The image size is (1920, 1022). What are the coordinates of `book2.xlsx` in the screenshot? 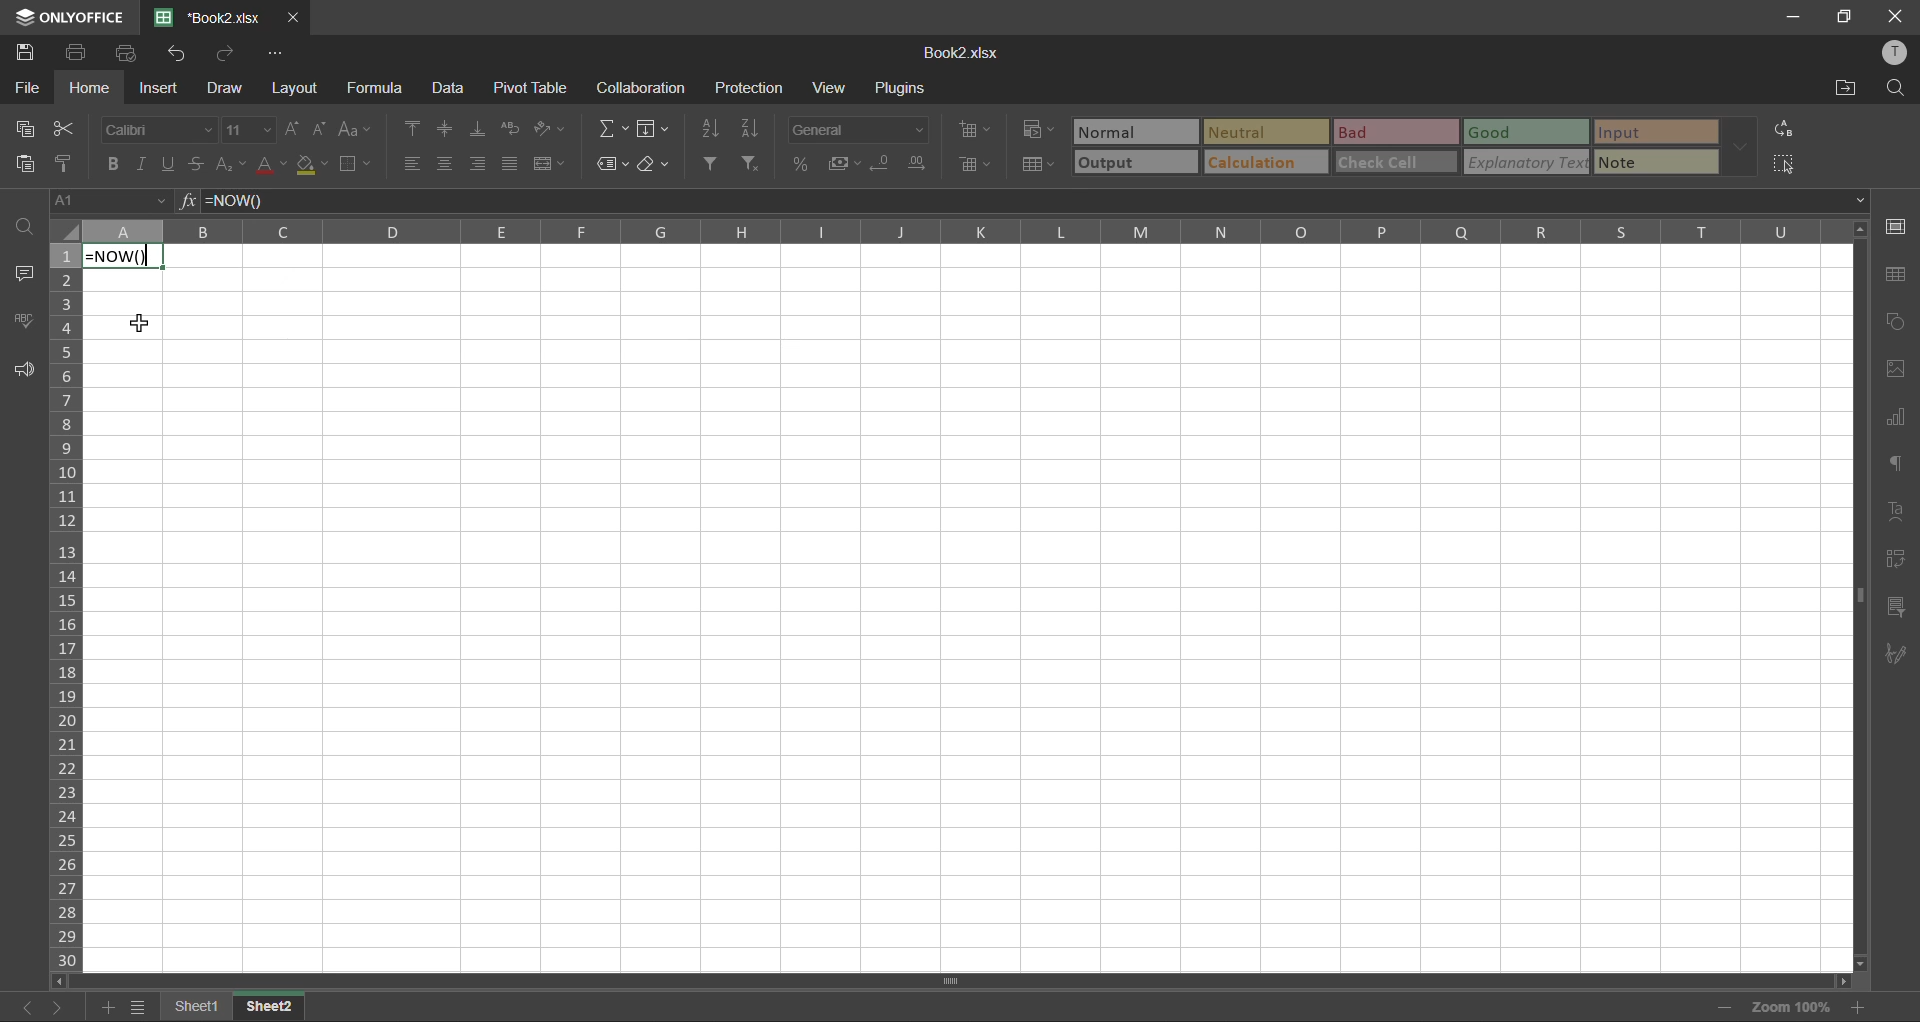 It's located at (206, 17).